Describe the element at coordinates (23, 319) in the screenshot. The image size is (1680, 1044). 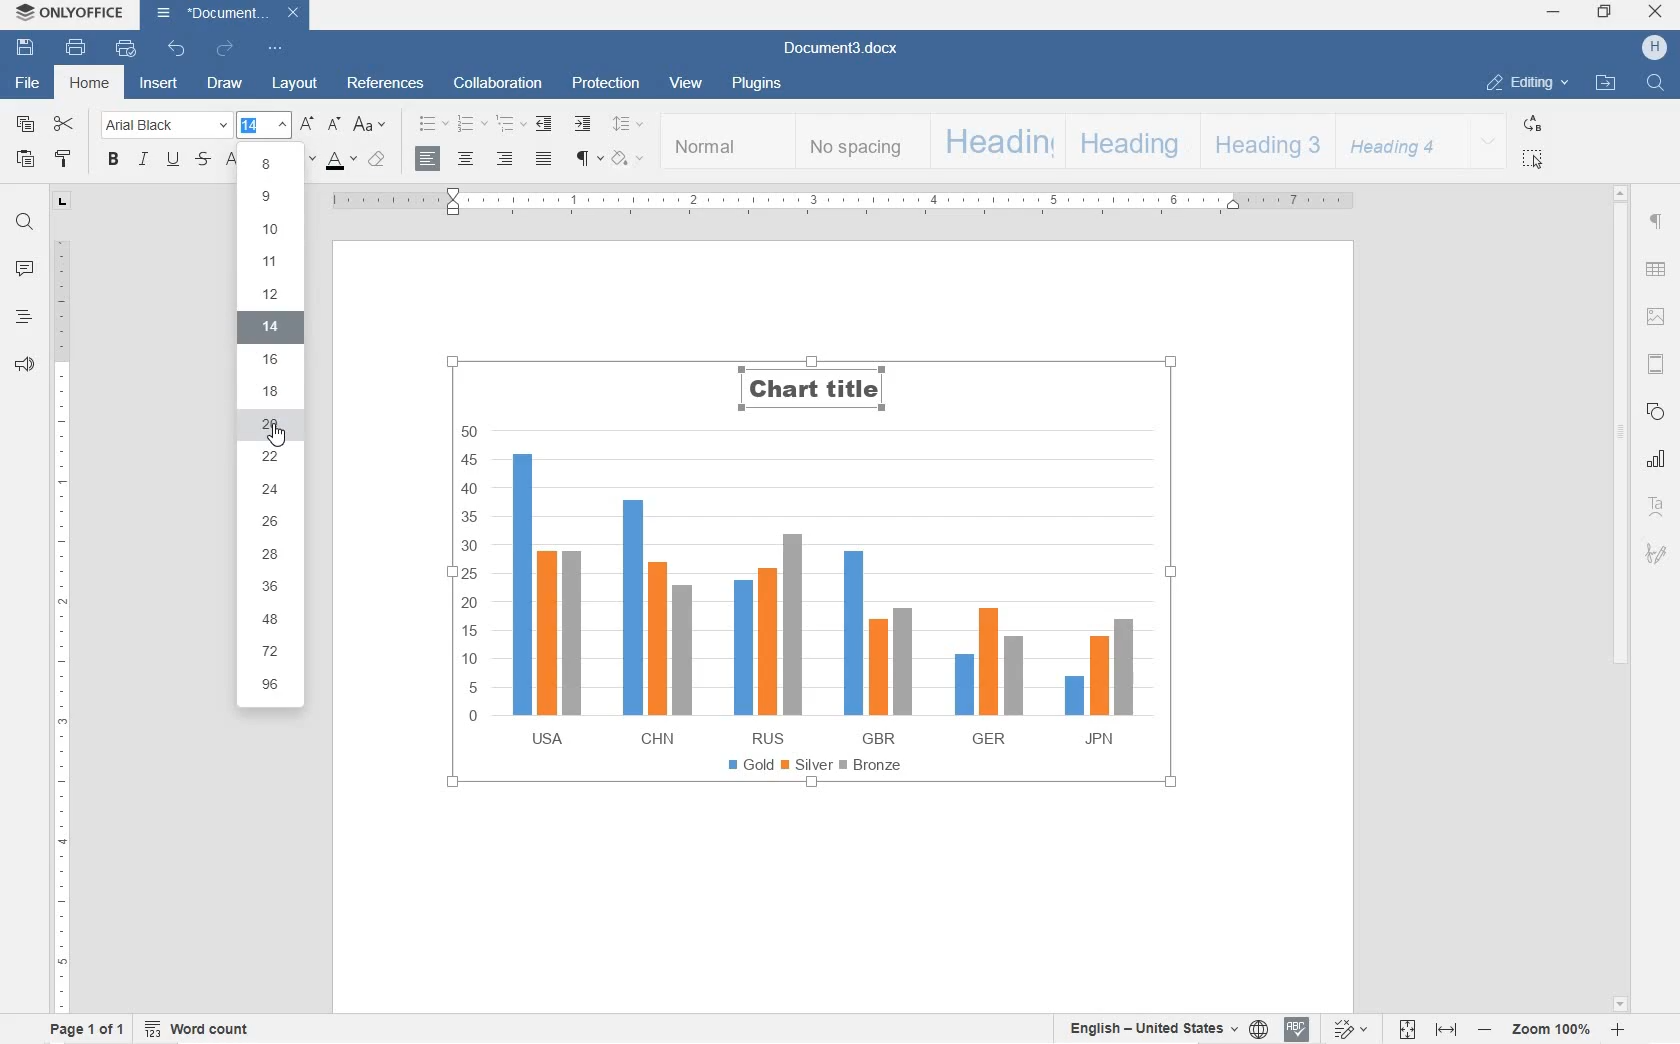
I see `HEADINGS` at that location.